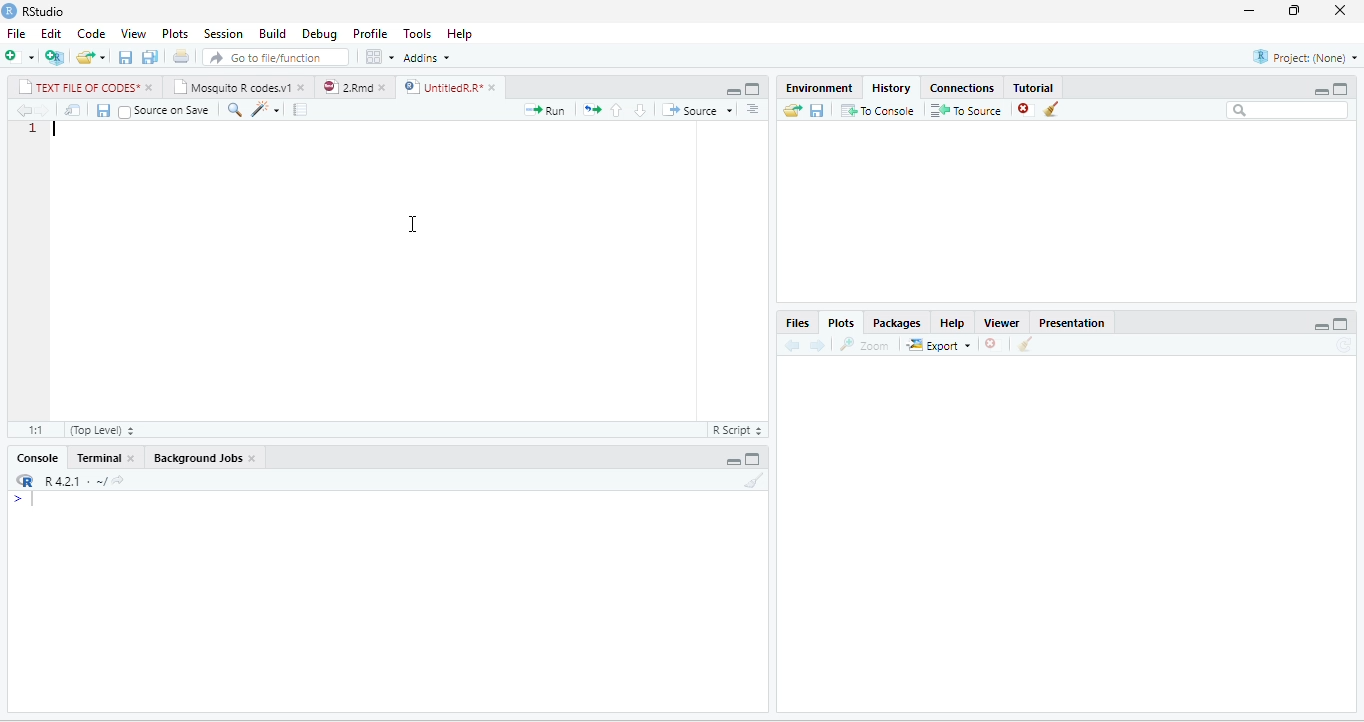 Image resolution: width=1364 pixels, height=722 pixels. I want to click on Addins, so click(428, 57).